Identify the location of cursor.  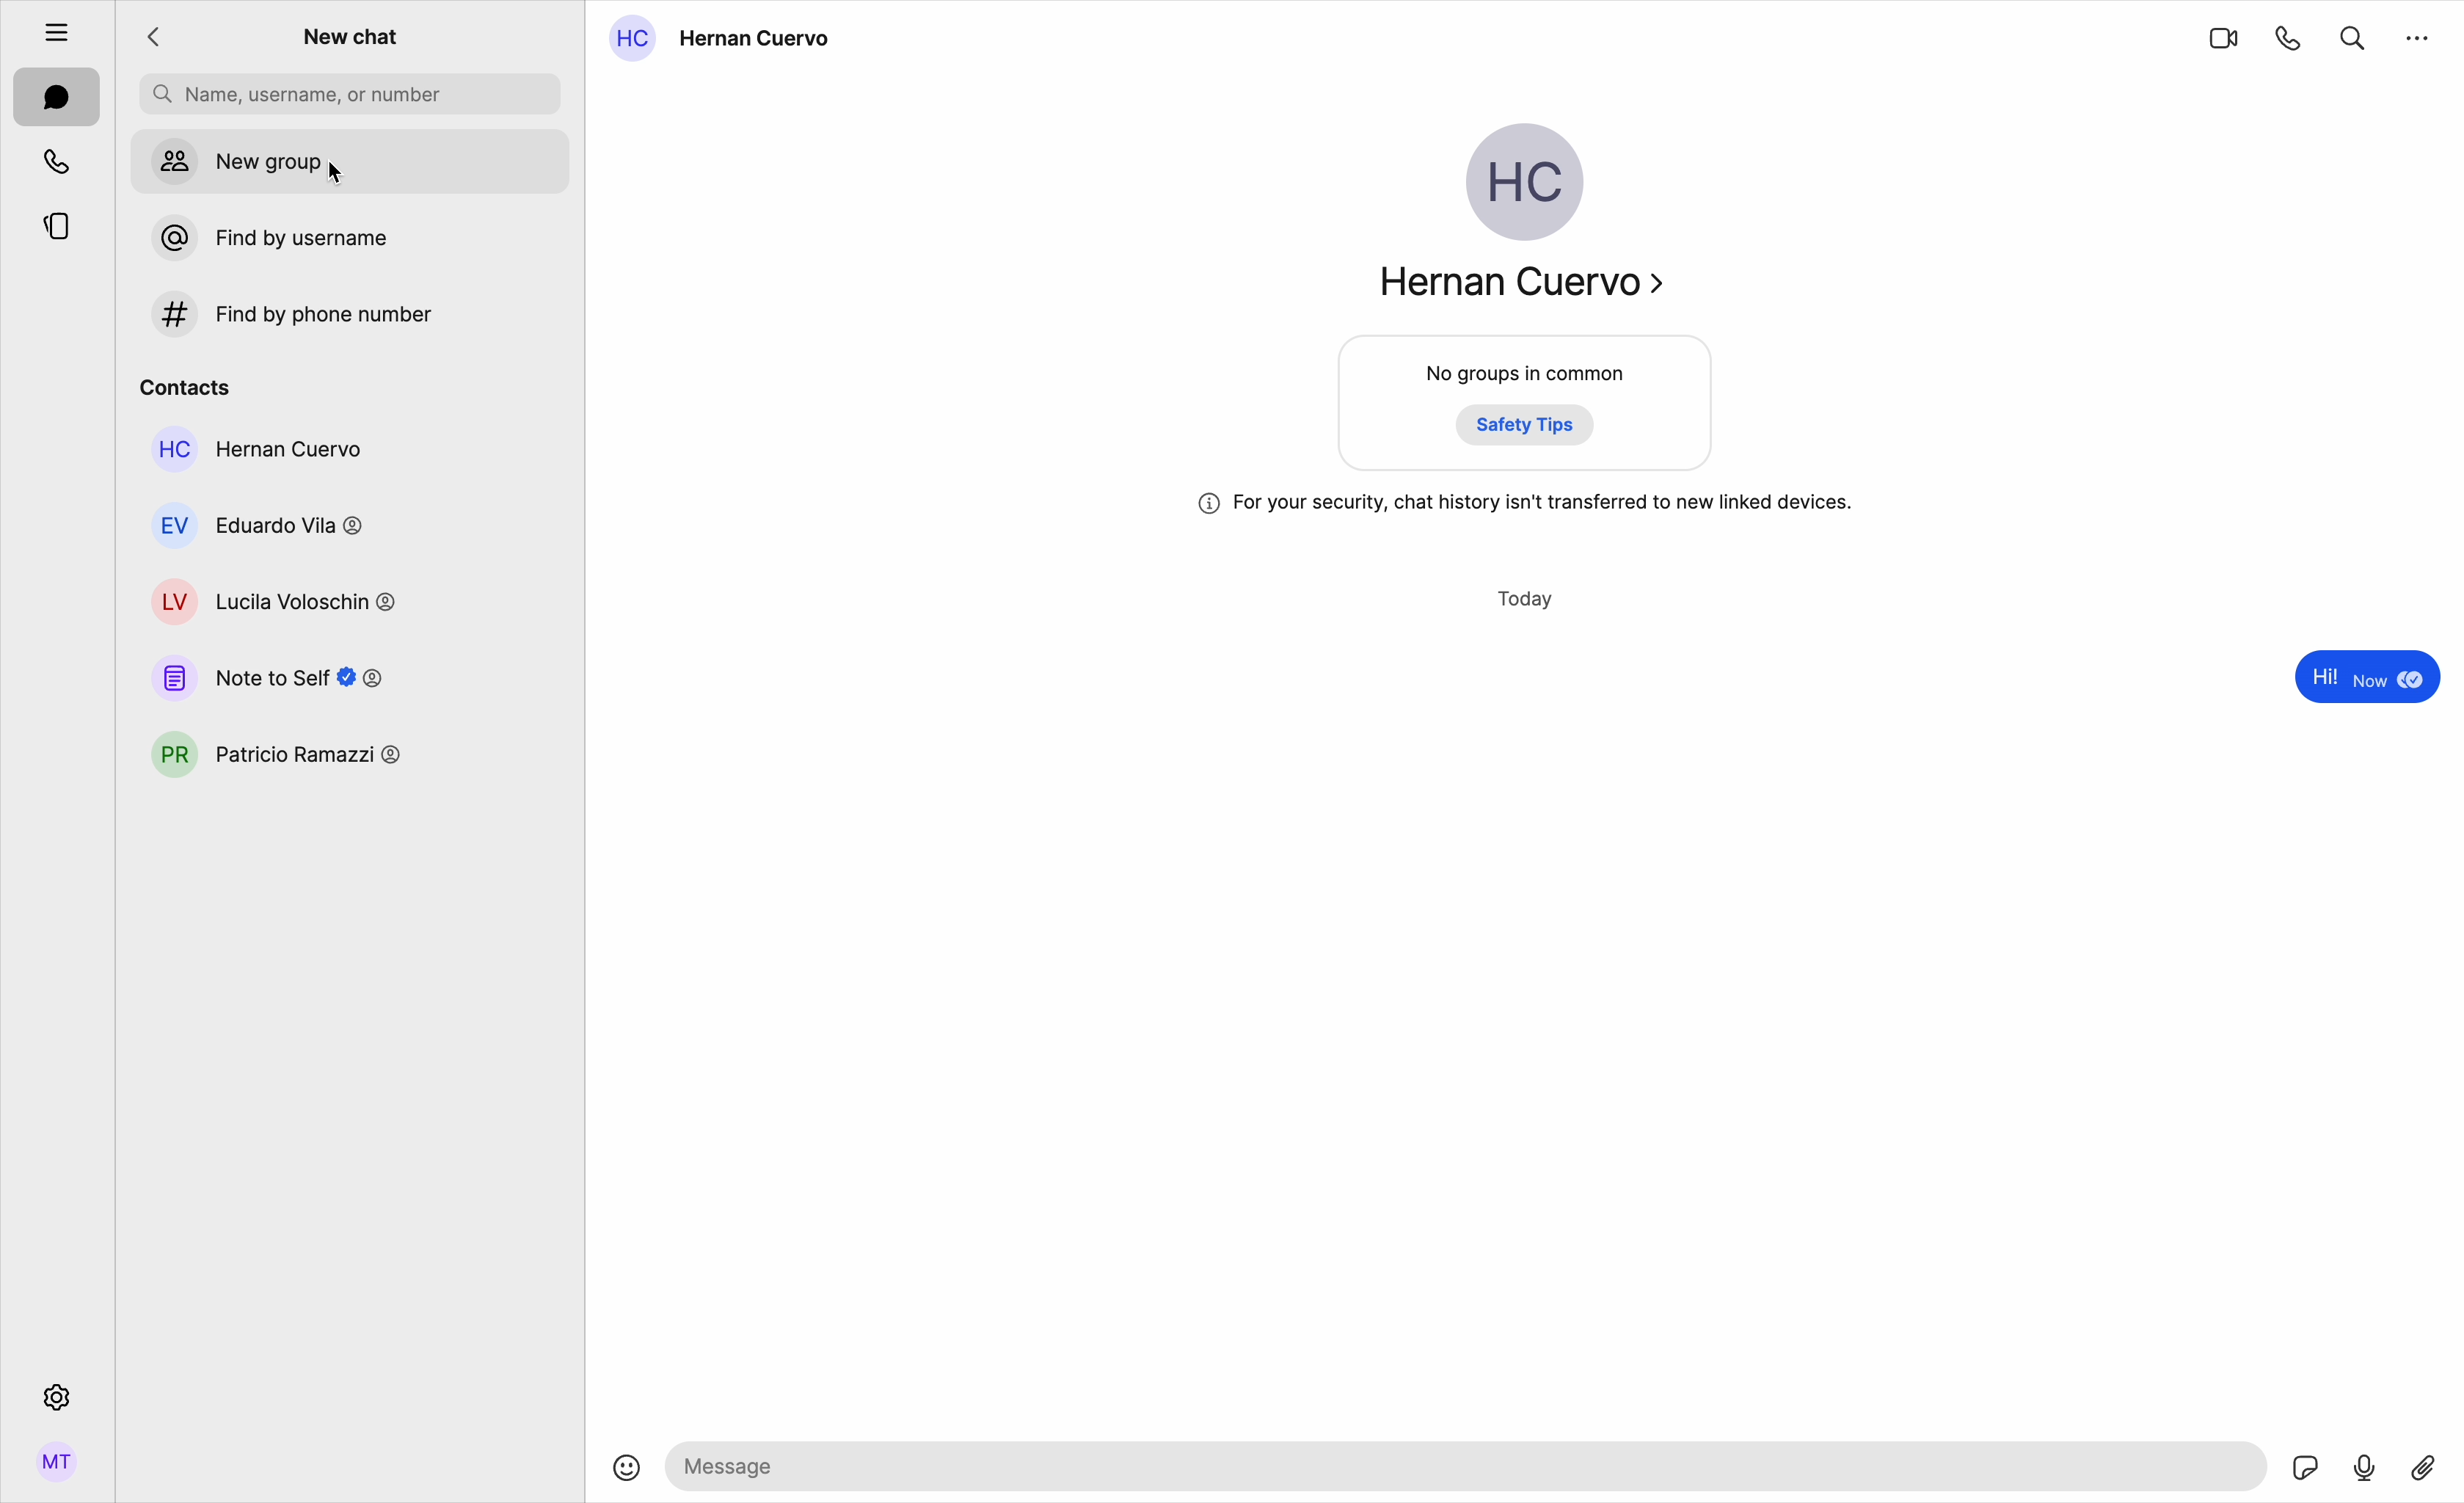
(346, 179).